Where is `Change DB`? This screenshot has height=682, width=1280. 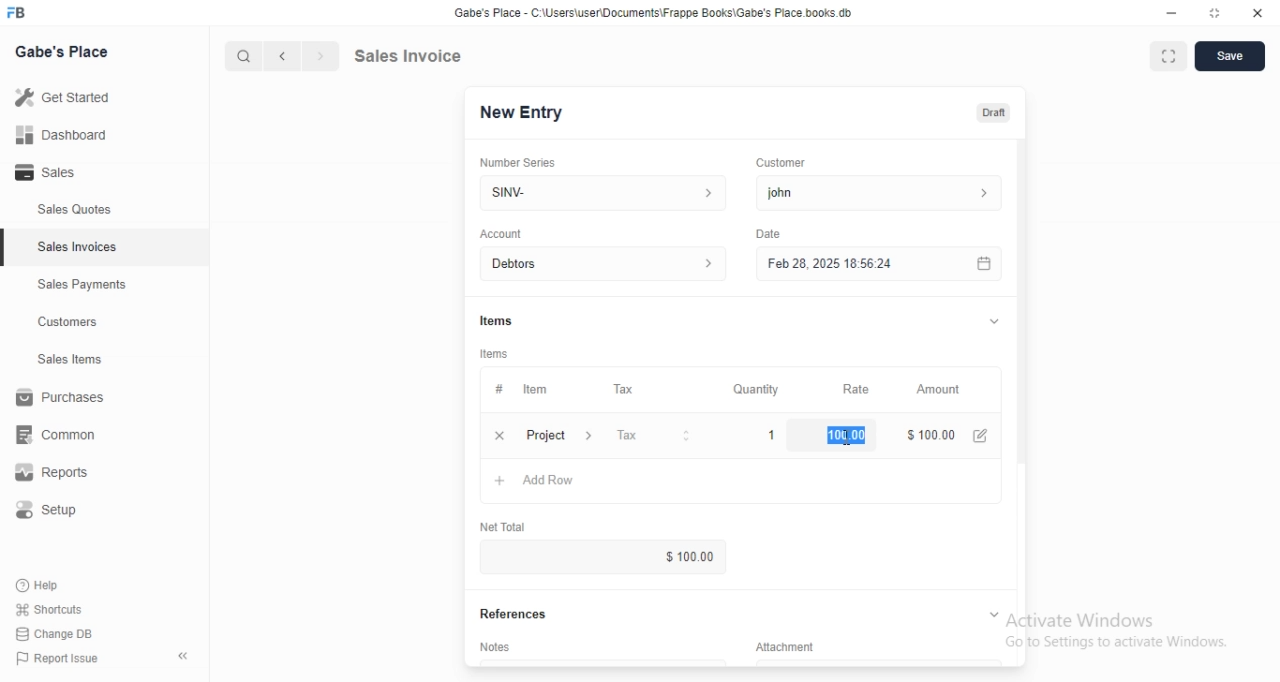 Change DB is located at coordinates (58, 635).